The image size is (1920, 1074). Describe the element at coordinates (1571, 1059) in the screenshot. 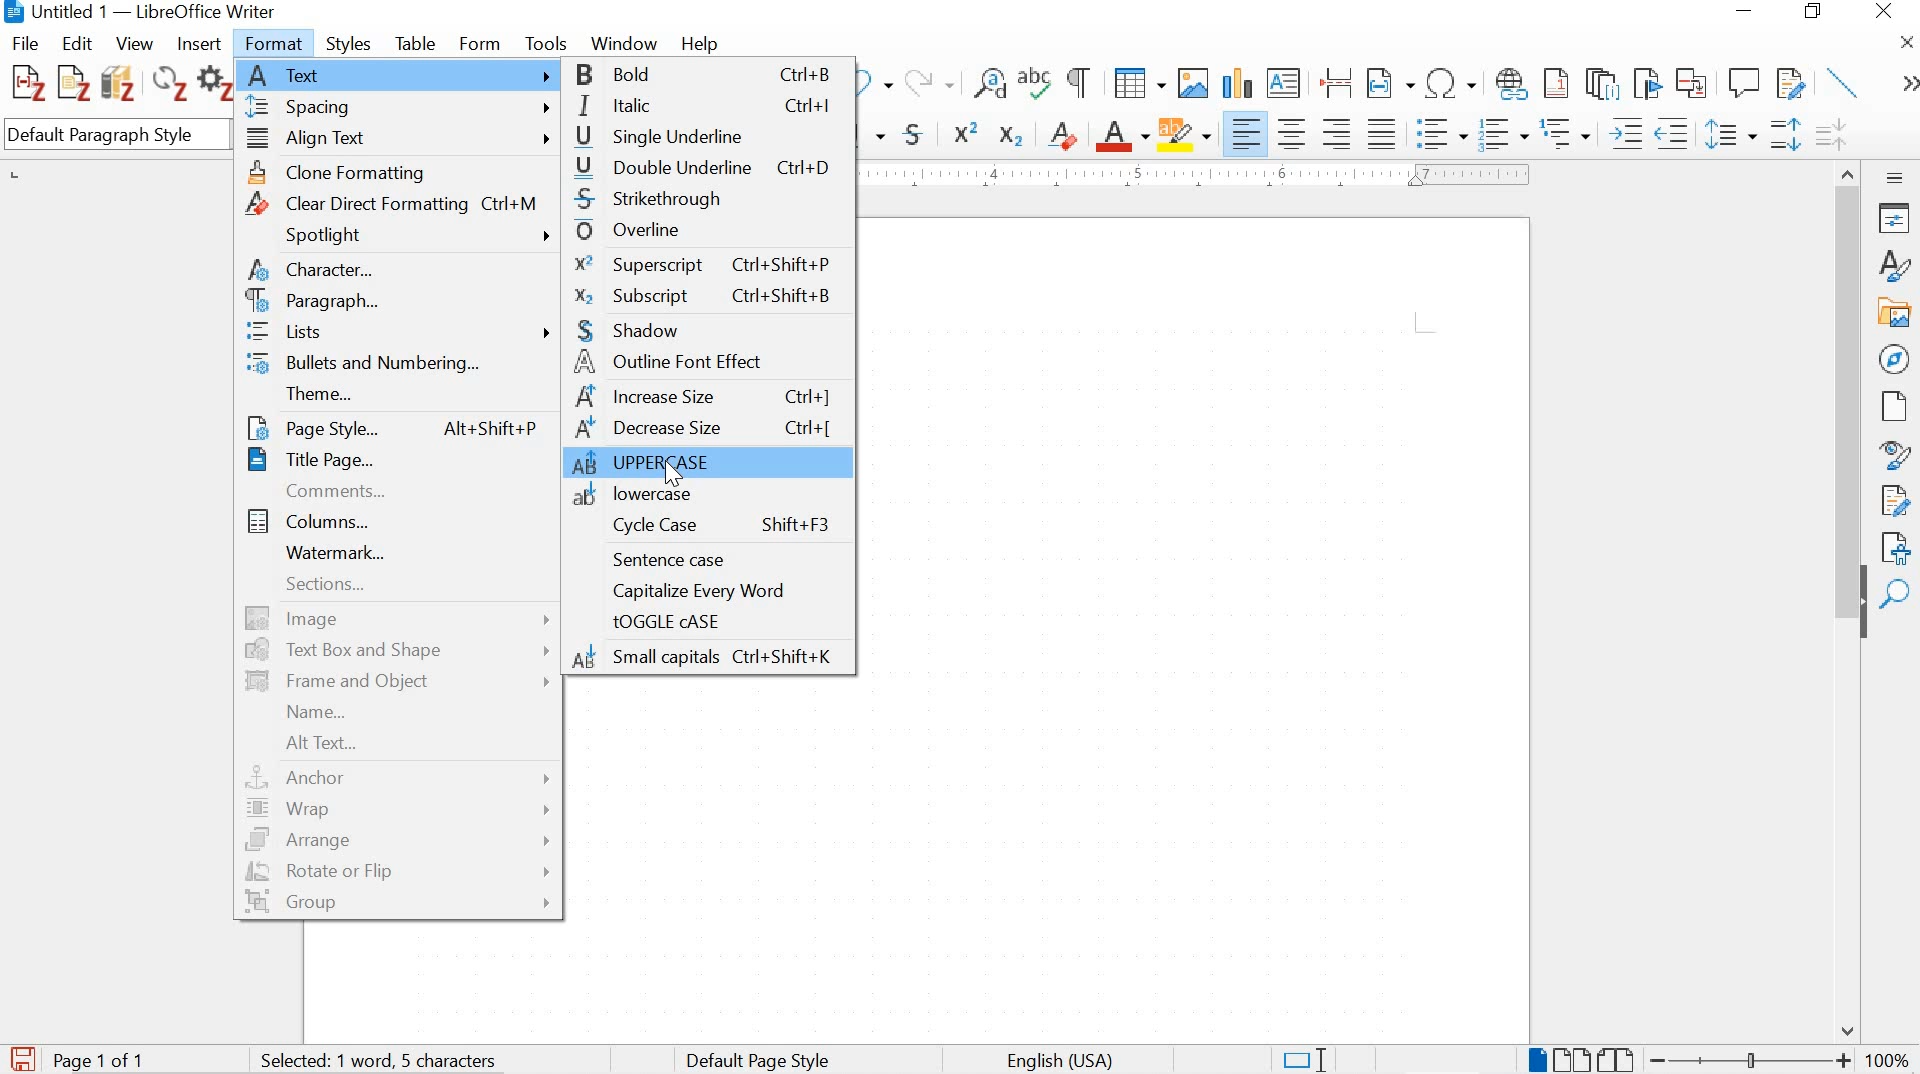

I see `multiple page view` at that location.